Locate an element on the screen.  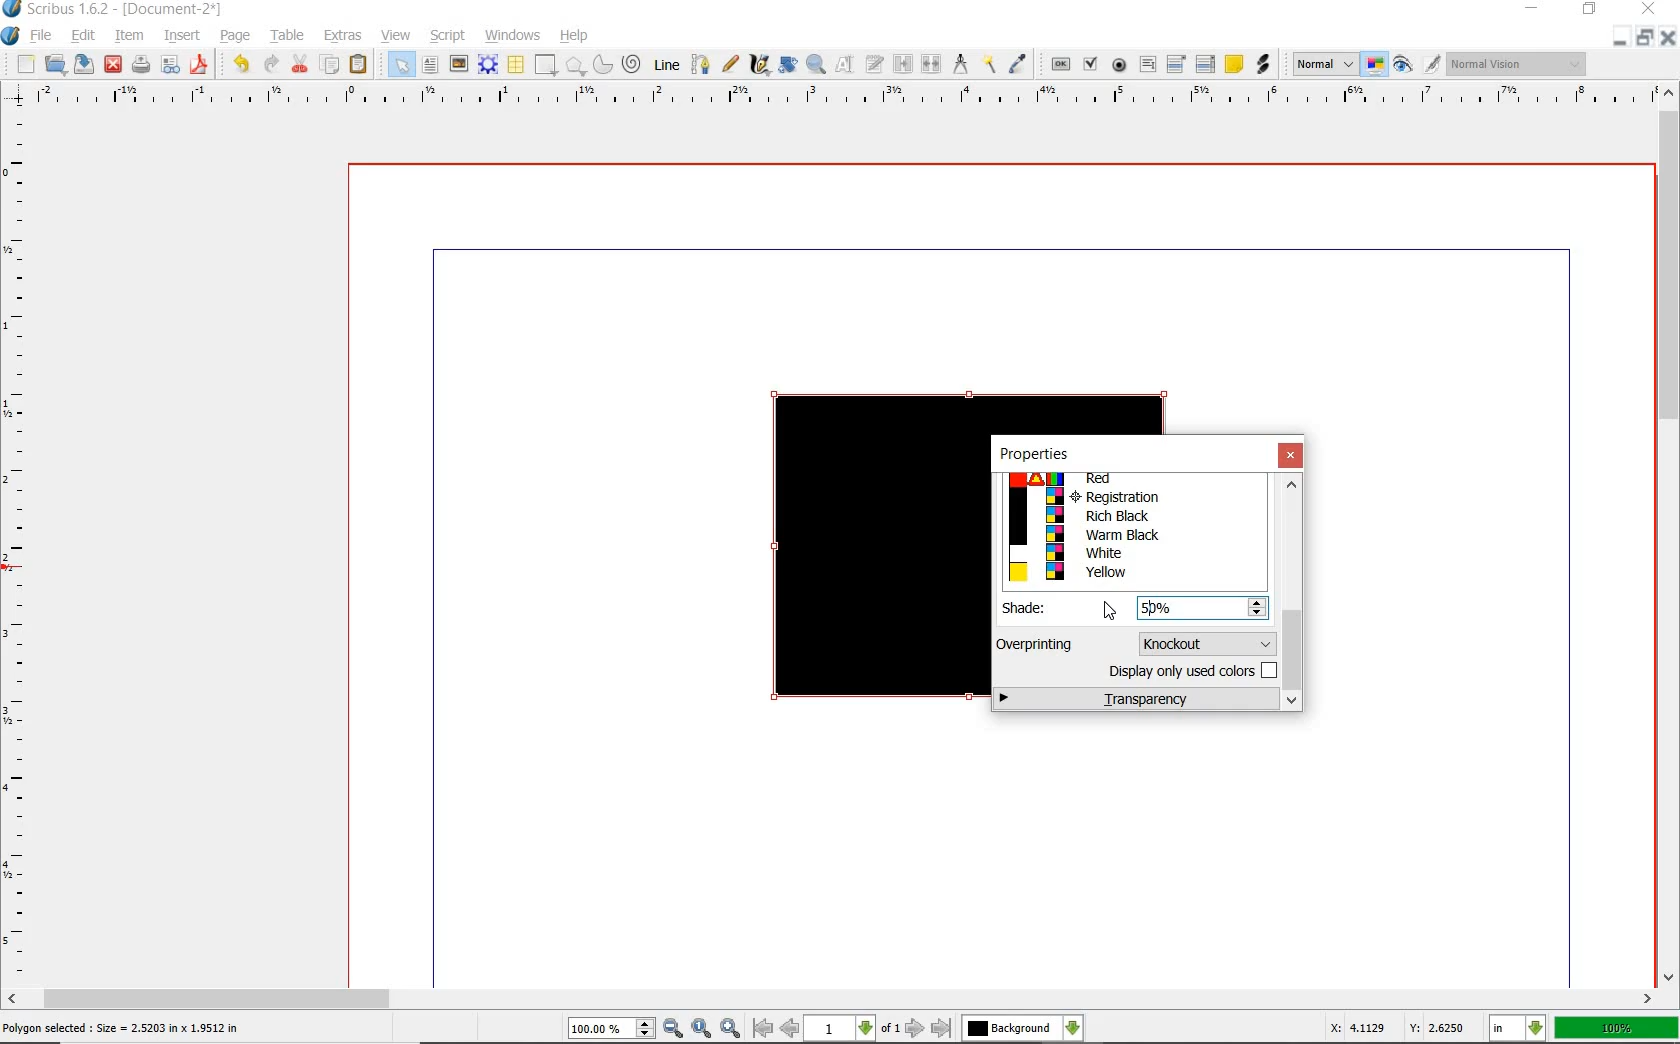
cut is located at coordinates (299, 66).